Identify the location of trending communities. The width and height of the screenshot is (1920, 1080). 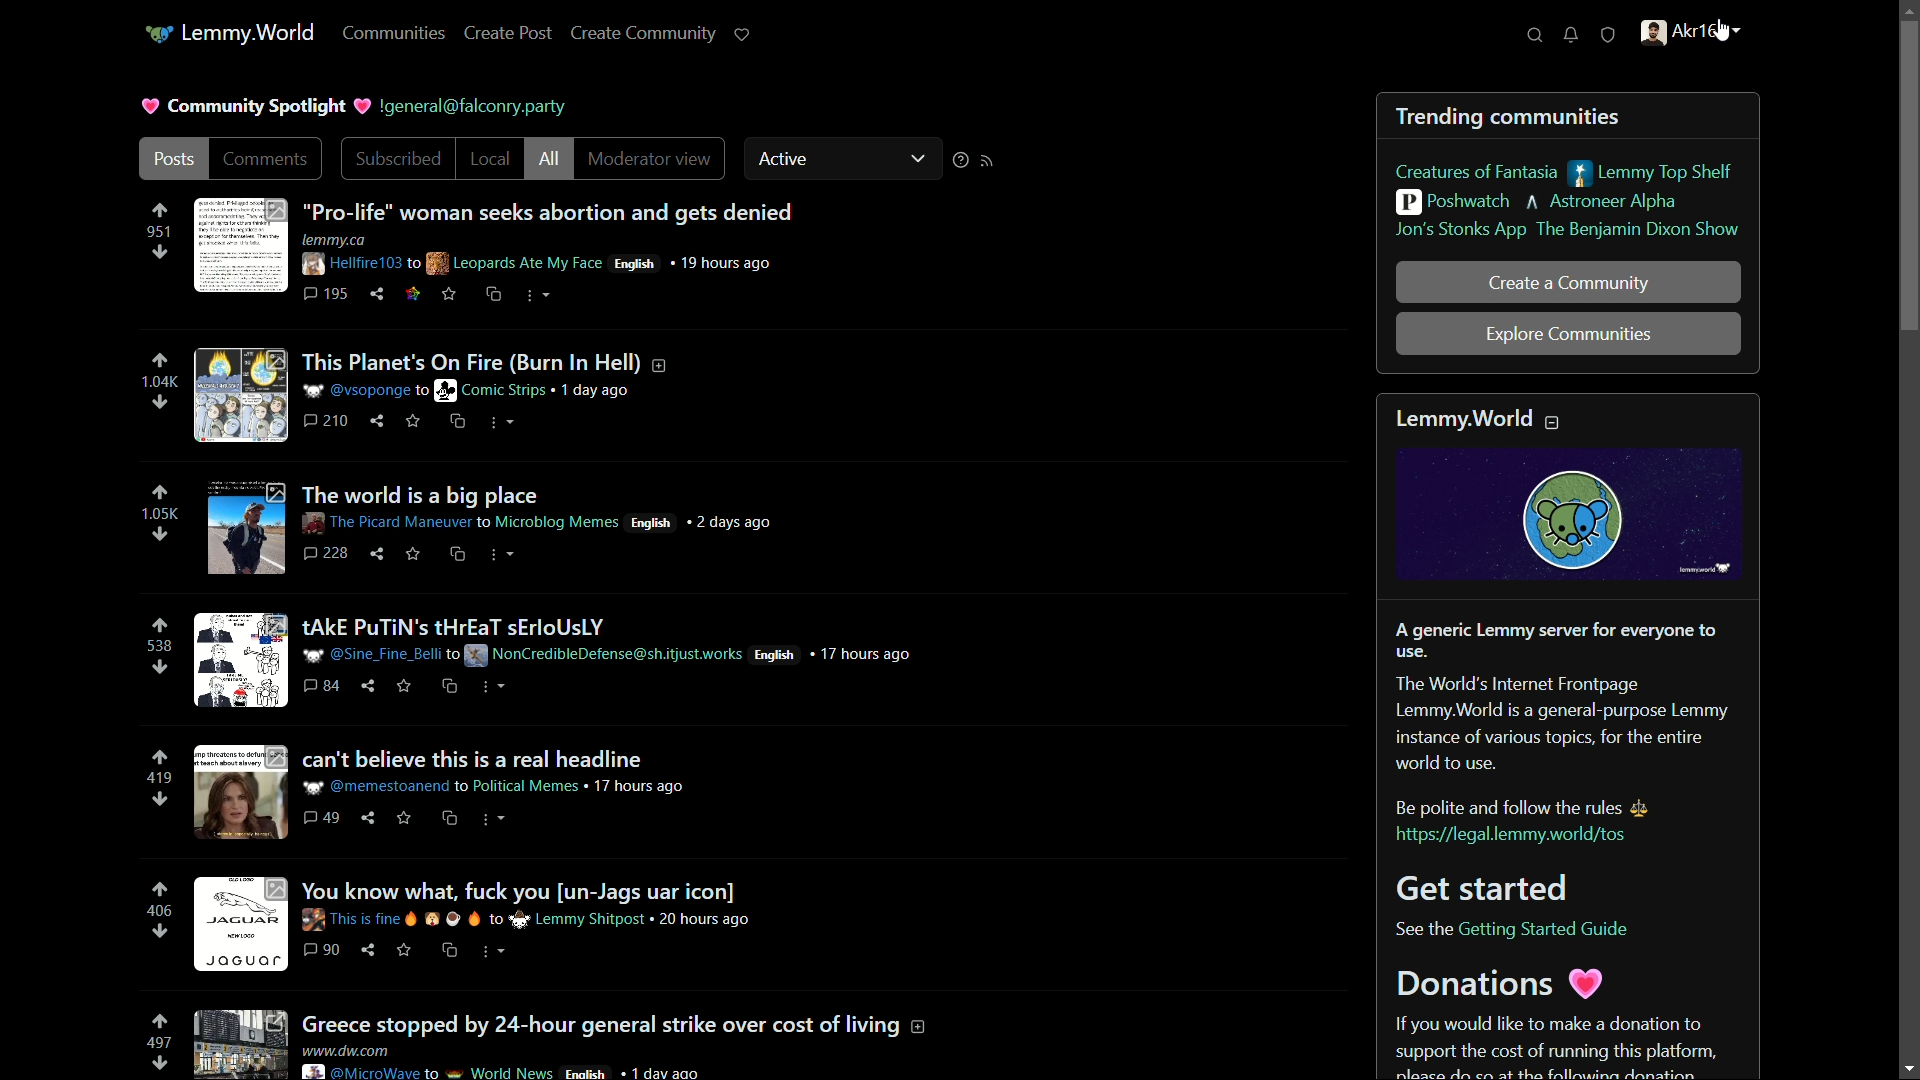
(1510, 116).